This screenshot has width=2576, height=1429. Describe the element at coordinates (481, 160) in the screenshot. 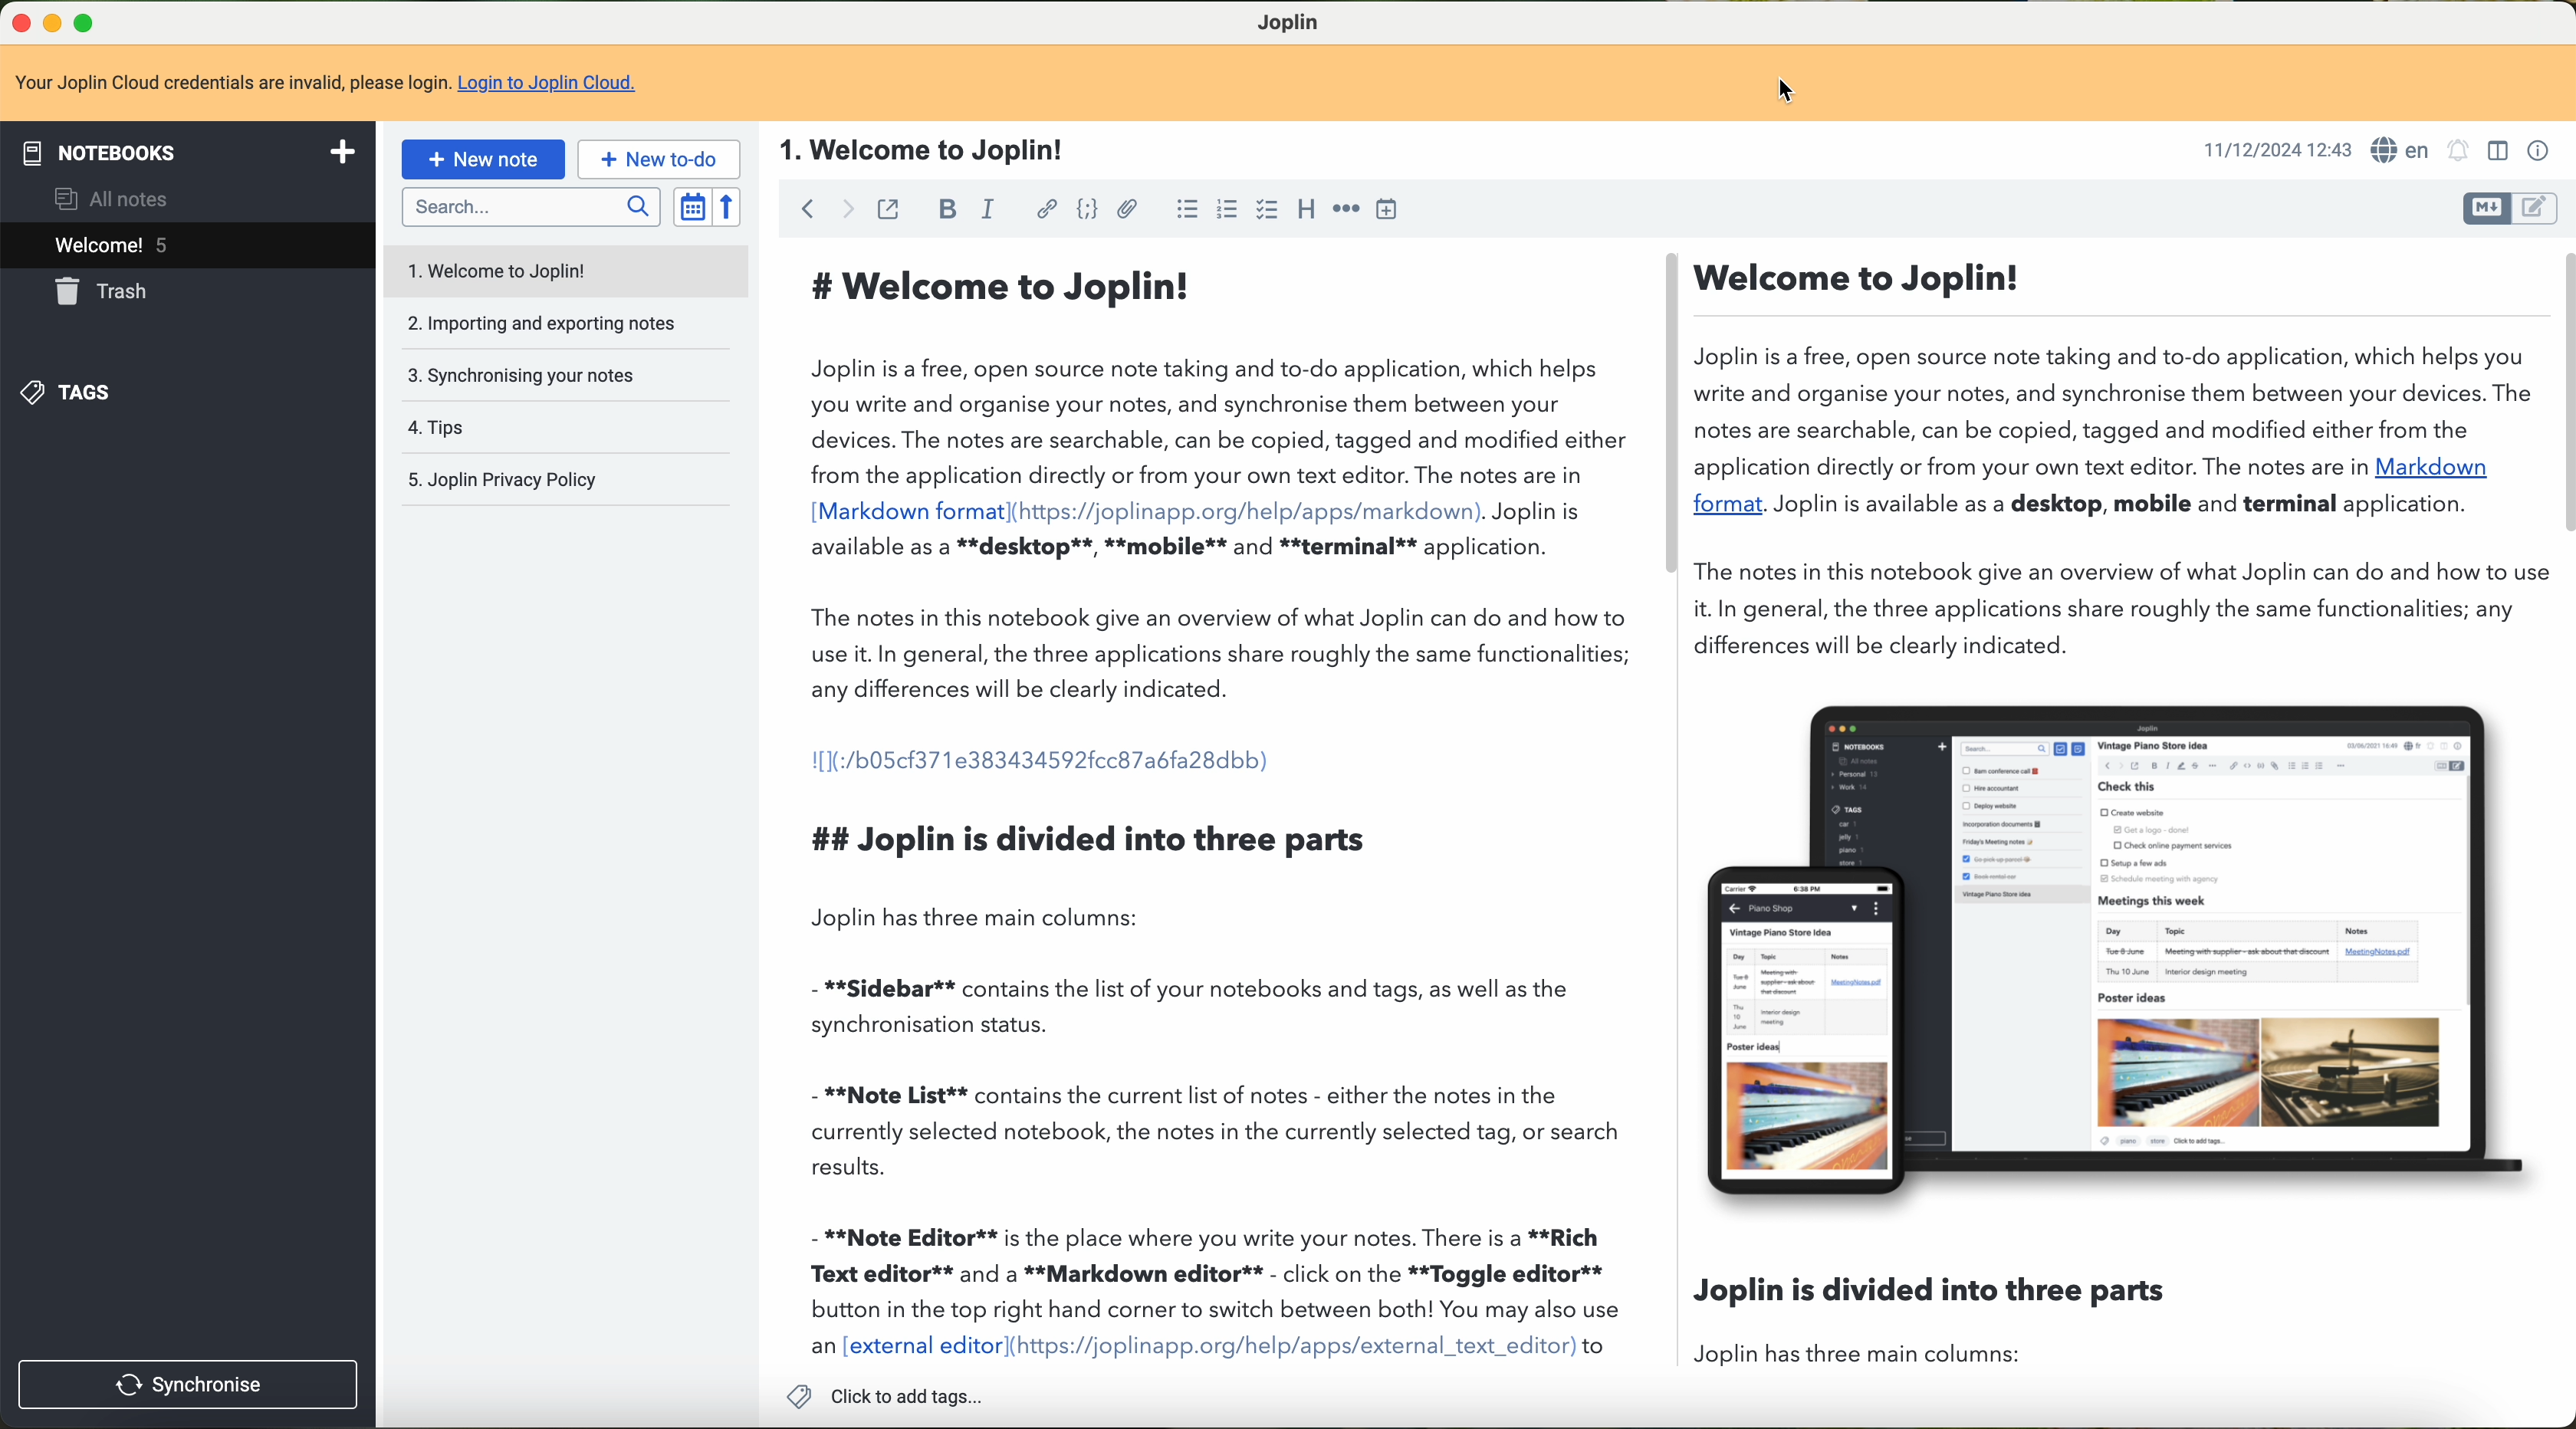

I see `new note` at that location.